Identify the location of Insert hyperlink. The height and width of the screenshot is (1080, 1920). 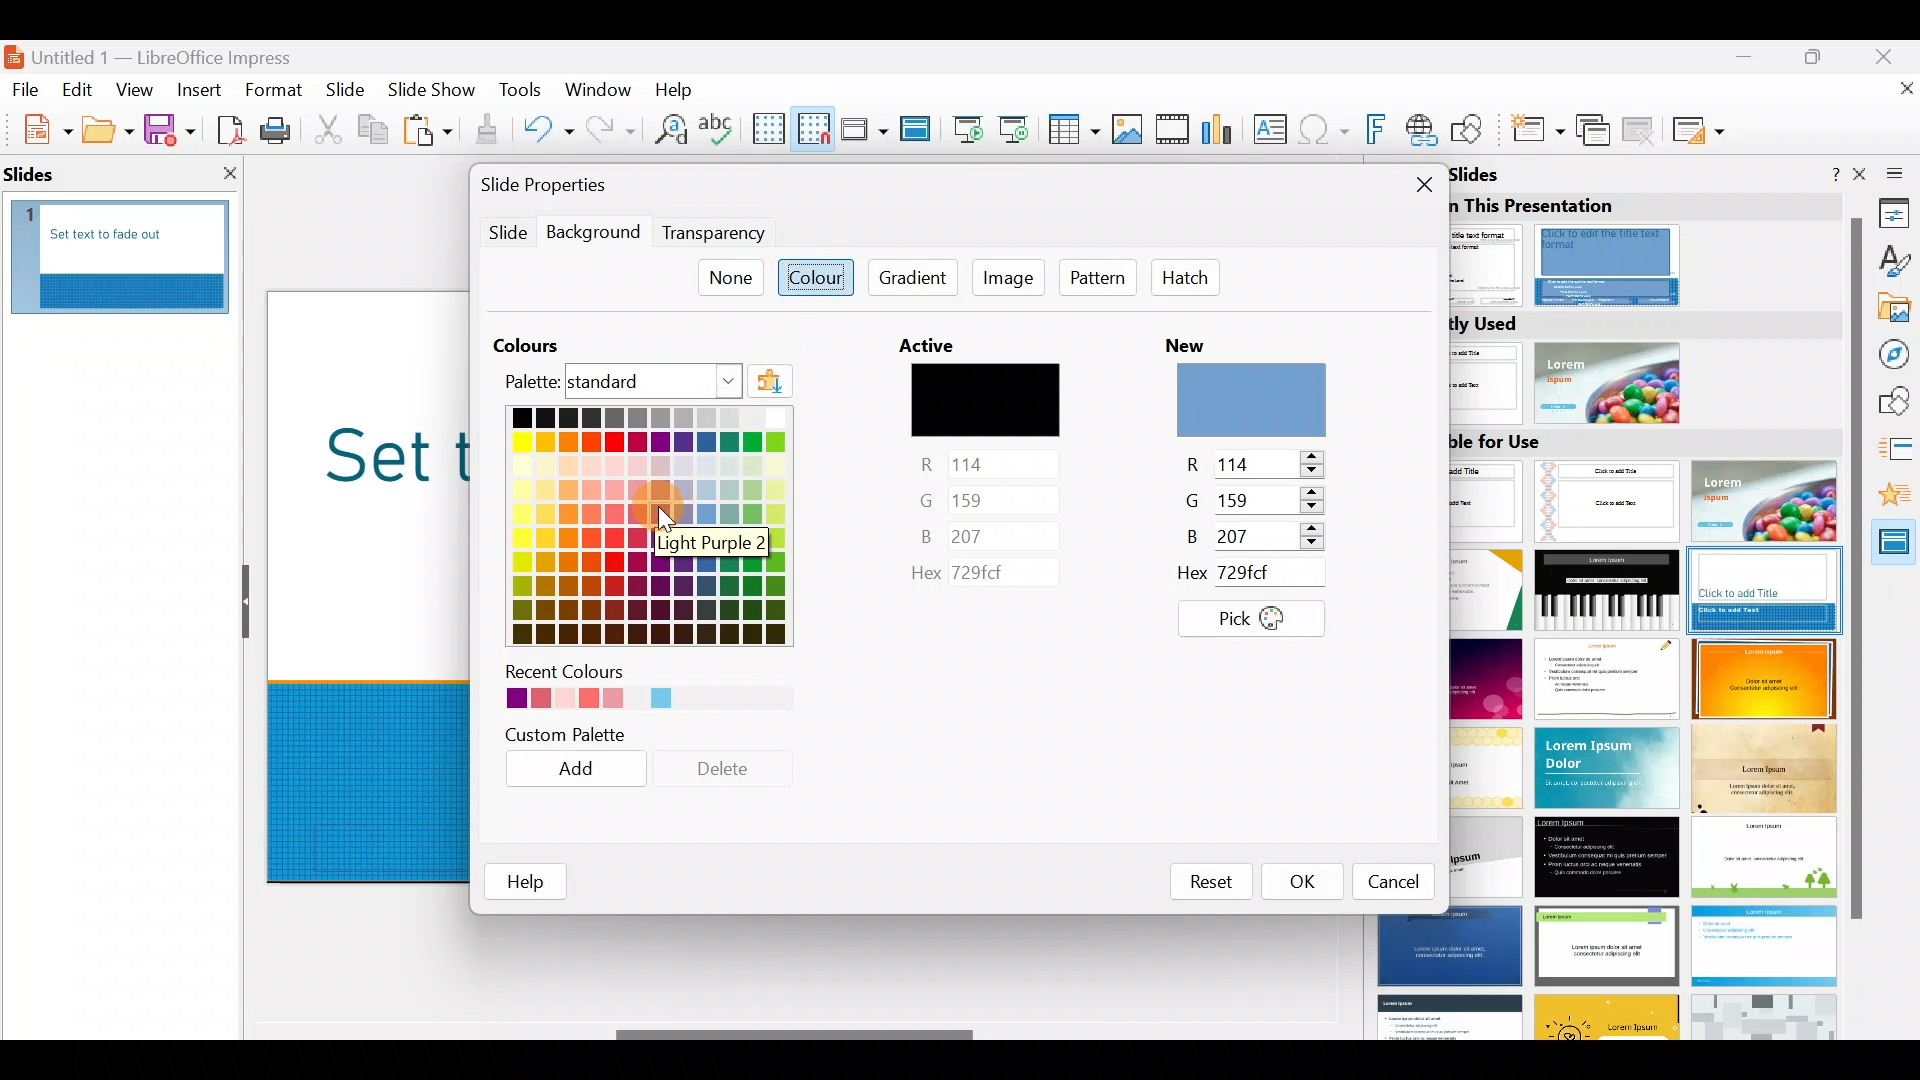
(1423, 129).